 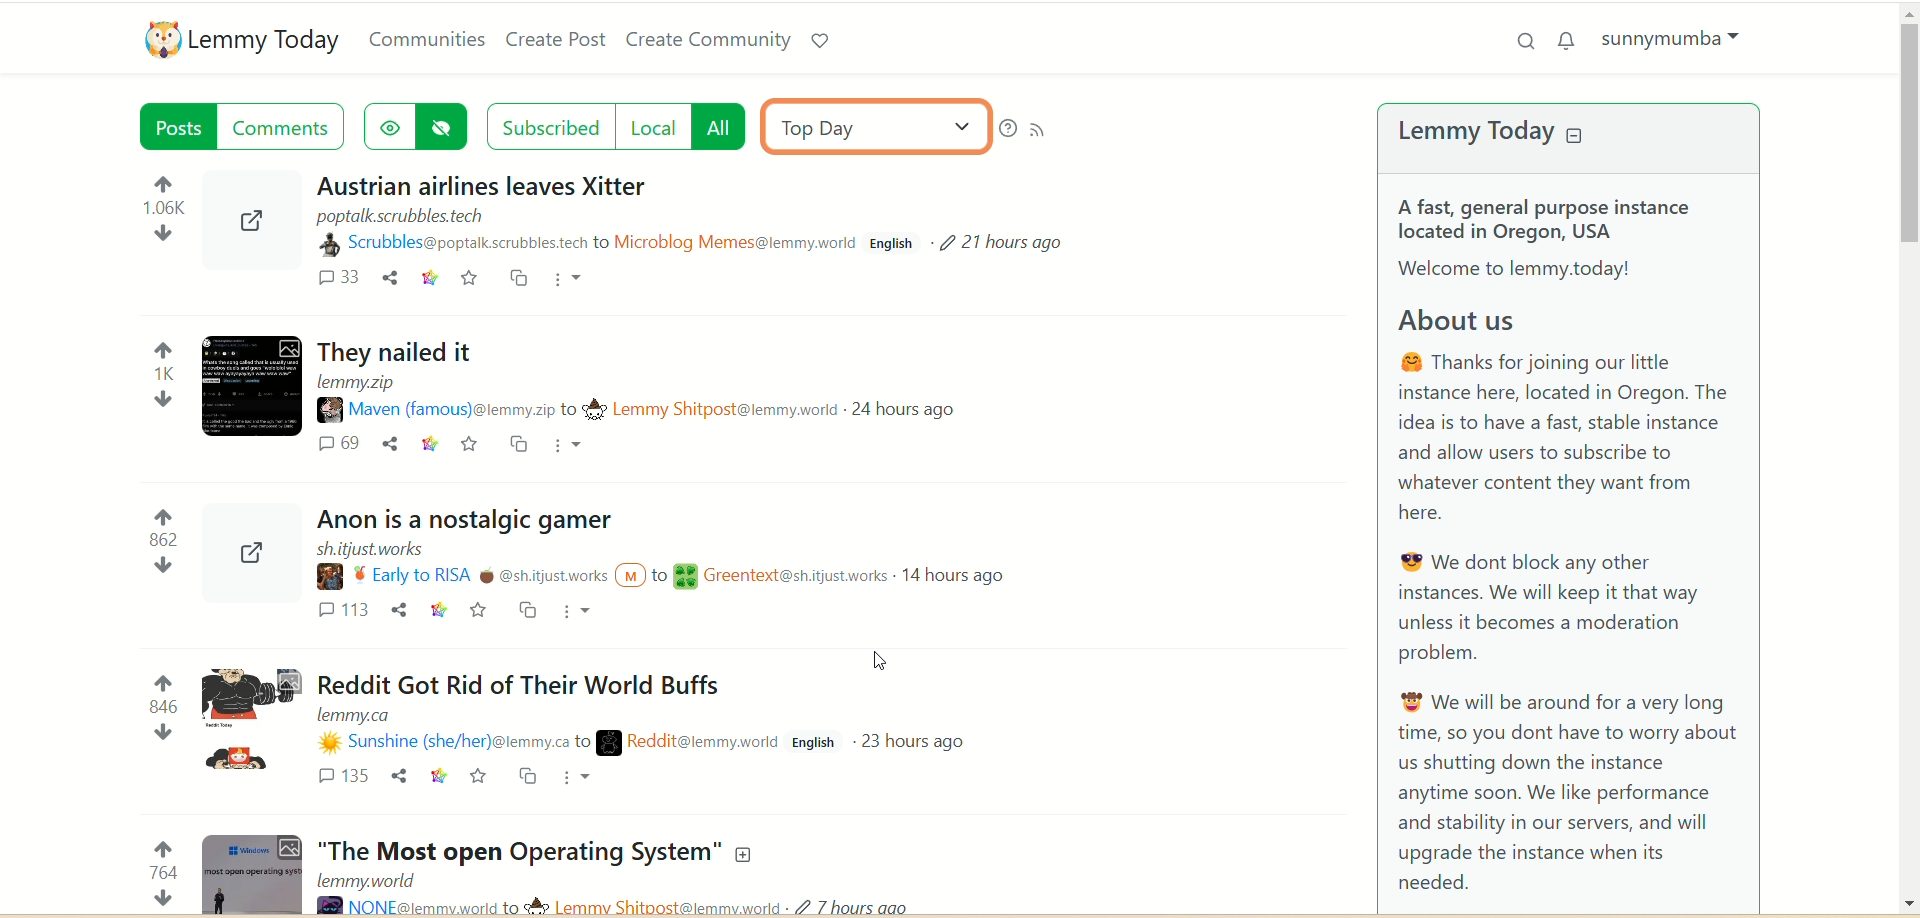 What do you see at coordinates (1571, 39) in the screenshot?
I see `notifications` at bounding box center [1571, 39].